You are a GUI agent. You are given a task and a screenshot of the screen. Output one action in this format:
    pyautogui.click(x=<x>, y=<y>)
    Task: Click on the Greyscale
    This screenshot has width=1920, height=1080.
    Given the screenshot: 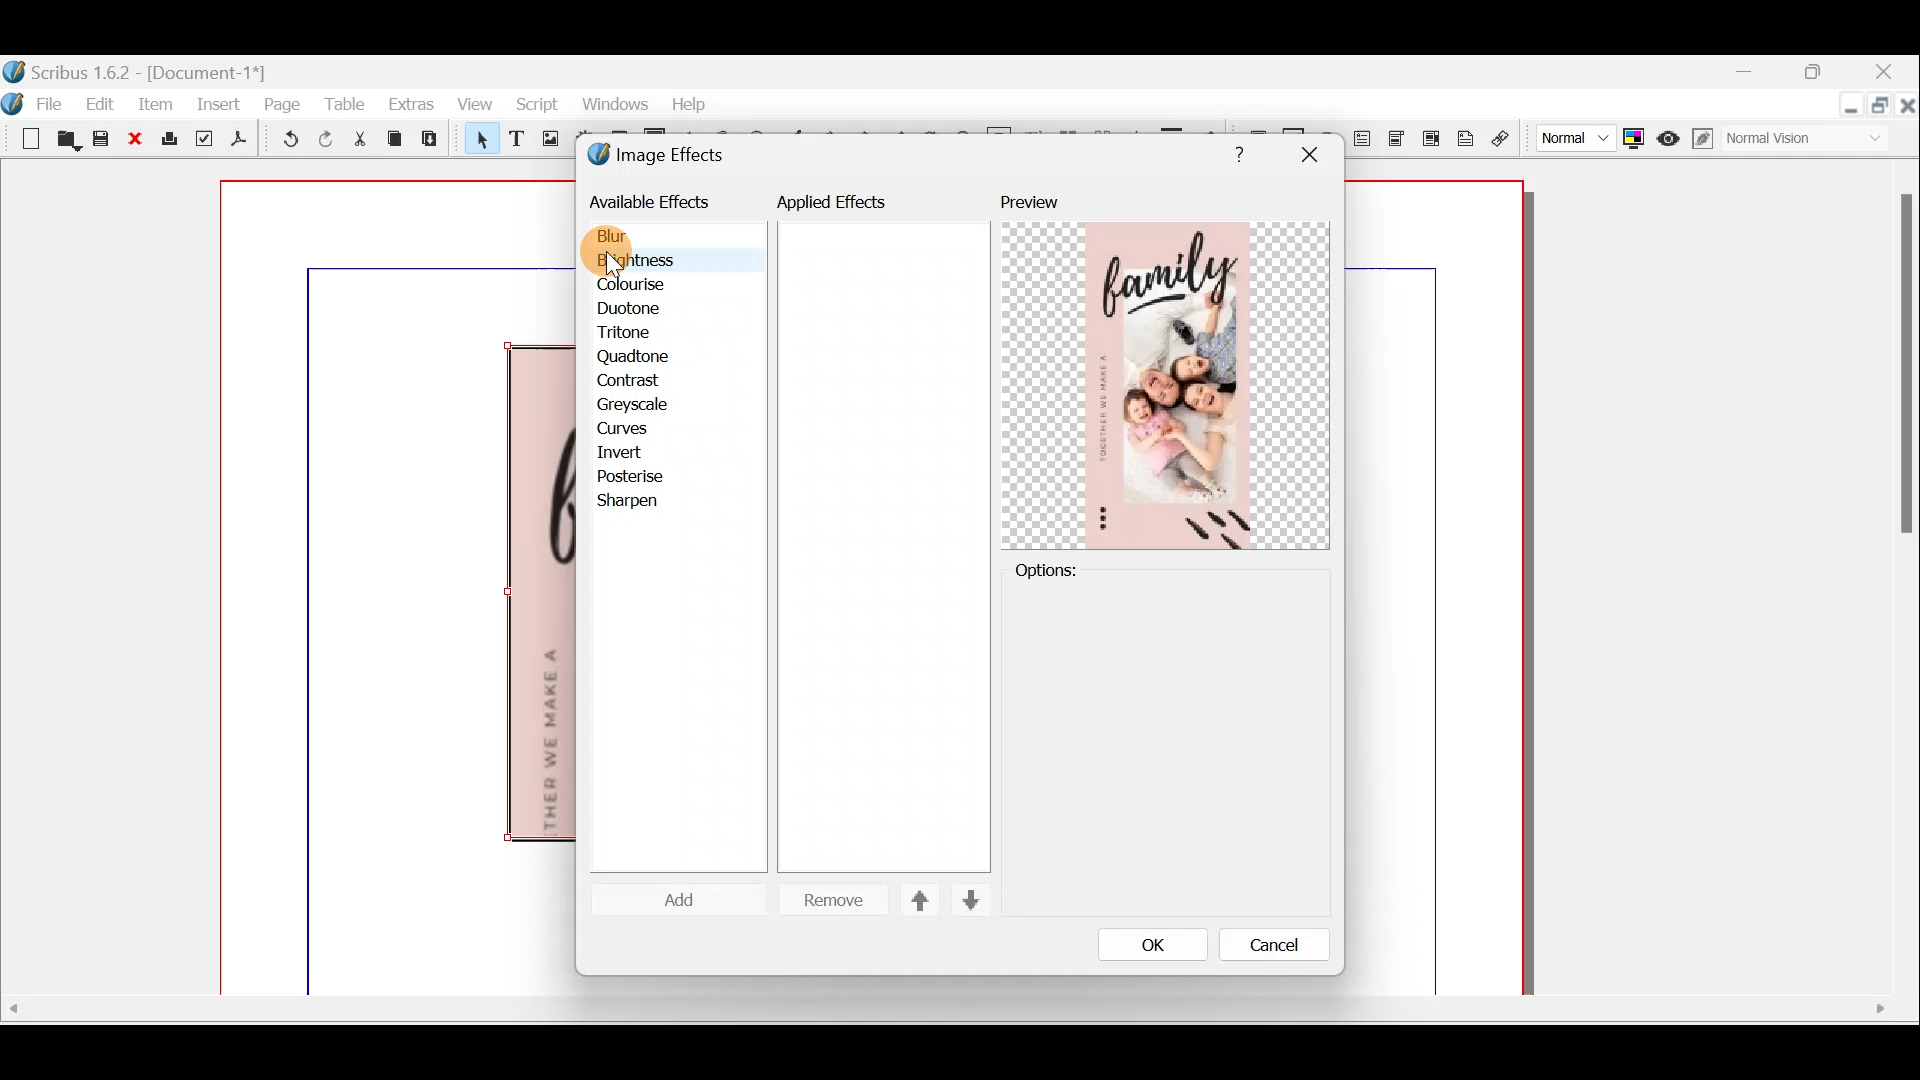 What is the action you would take?
    pyautogui.click(x=639, y=405)
    